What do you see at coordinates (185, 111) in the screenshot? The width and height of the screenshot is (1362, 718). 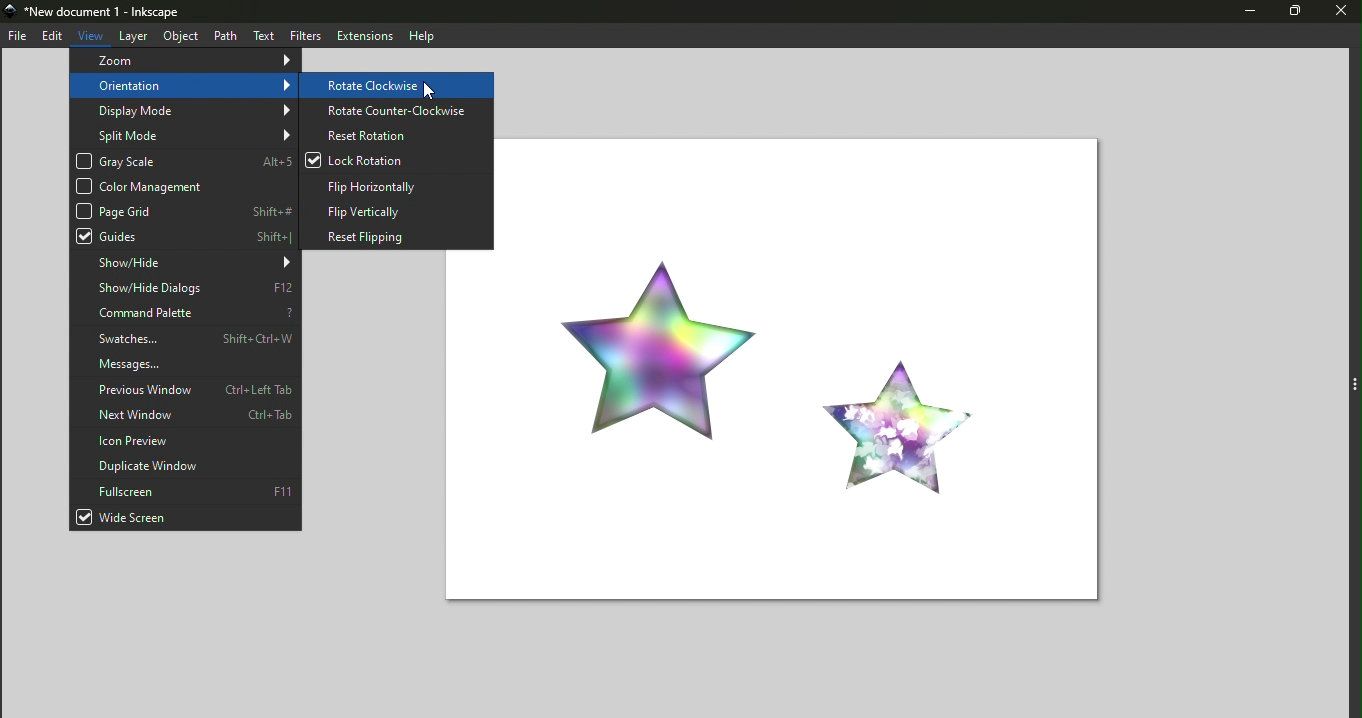 I see `Display mode` at bounding box center [185, 111].